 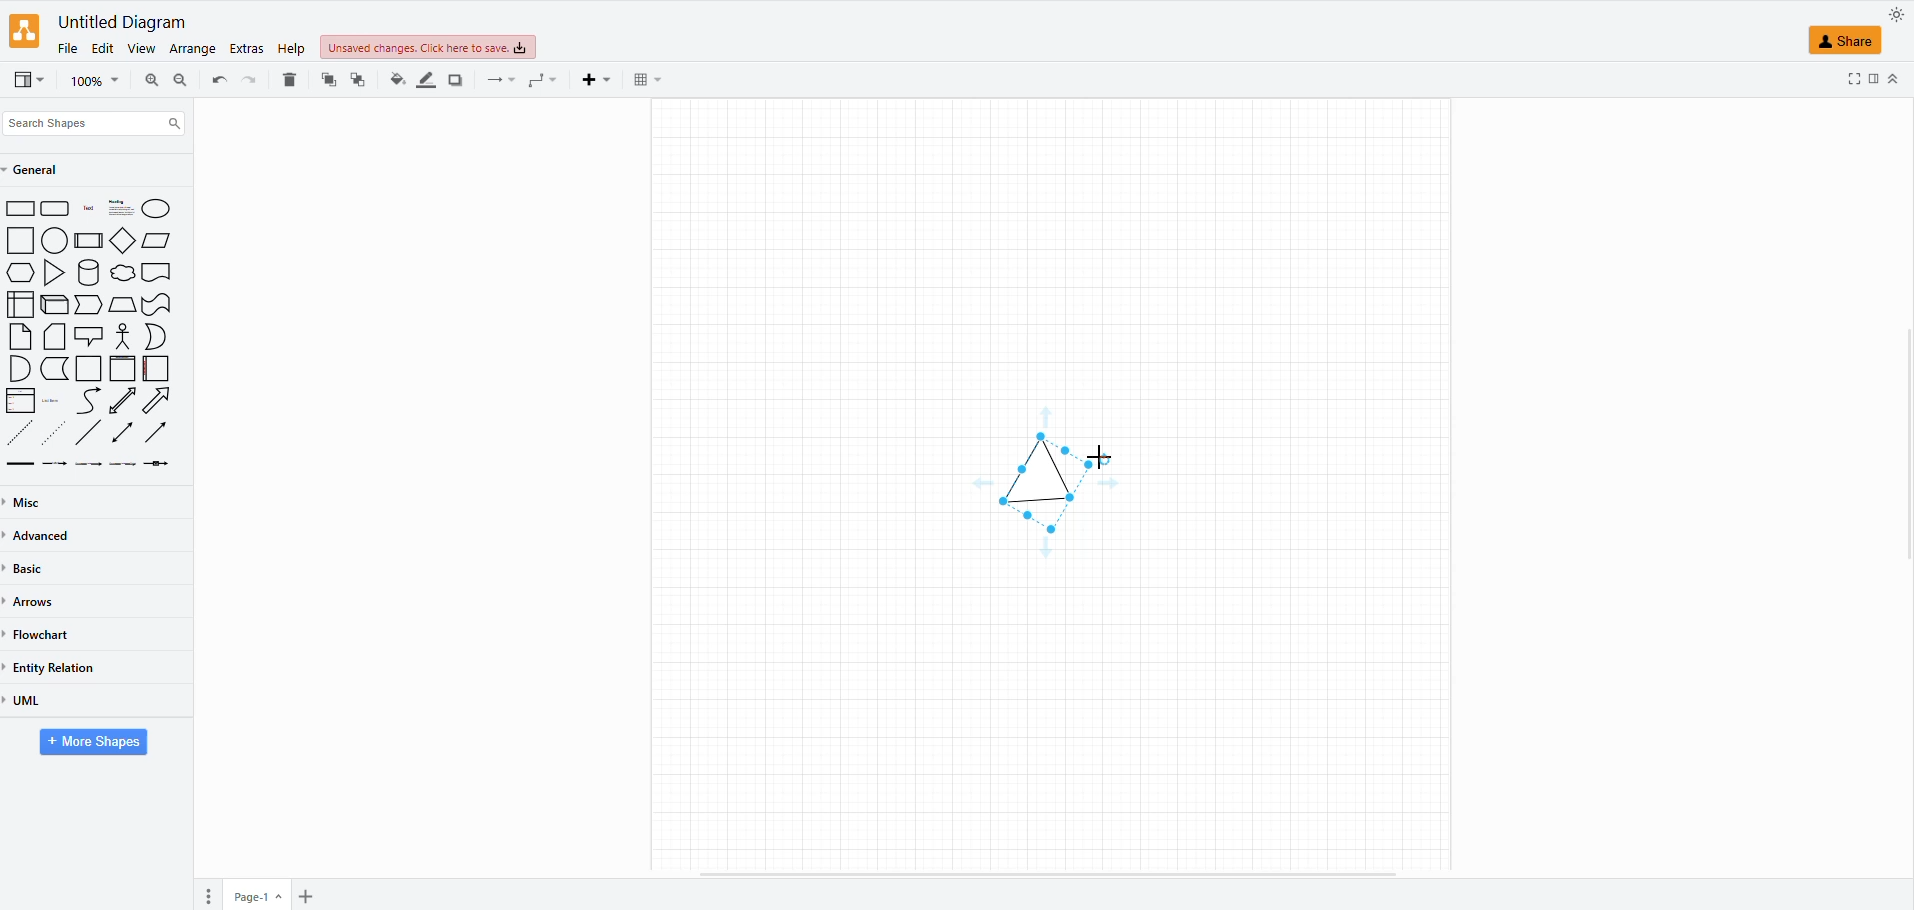 I want to click on Rectangle, so click(x=20, y=240).